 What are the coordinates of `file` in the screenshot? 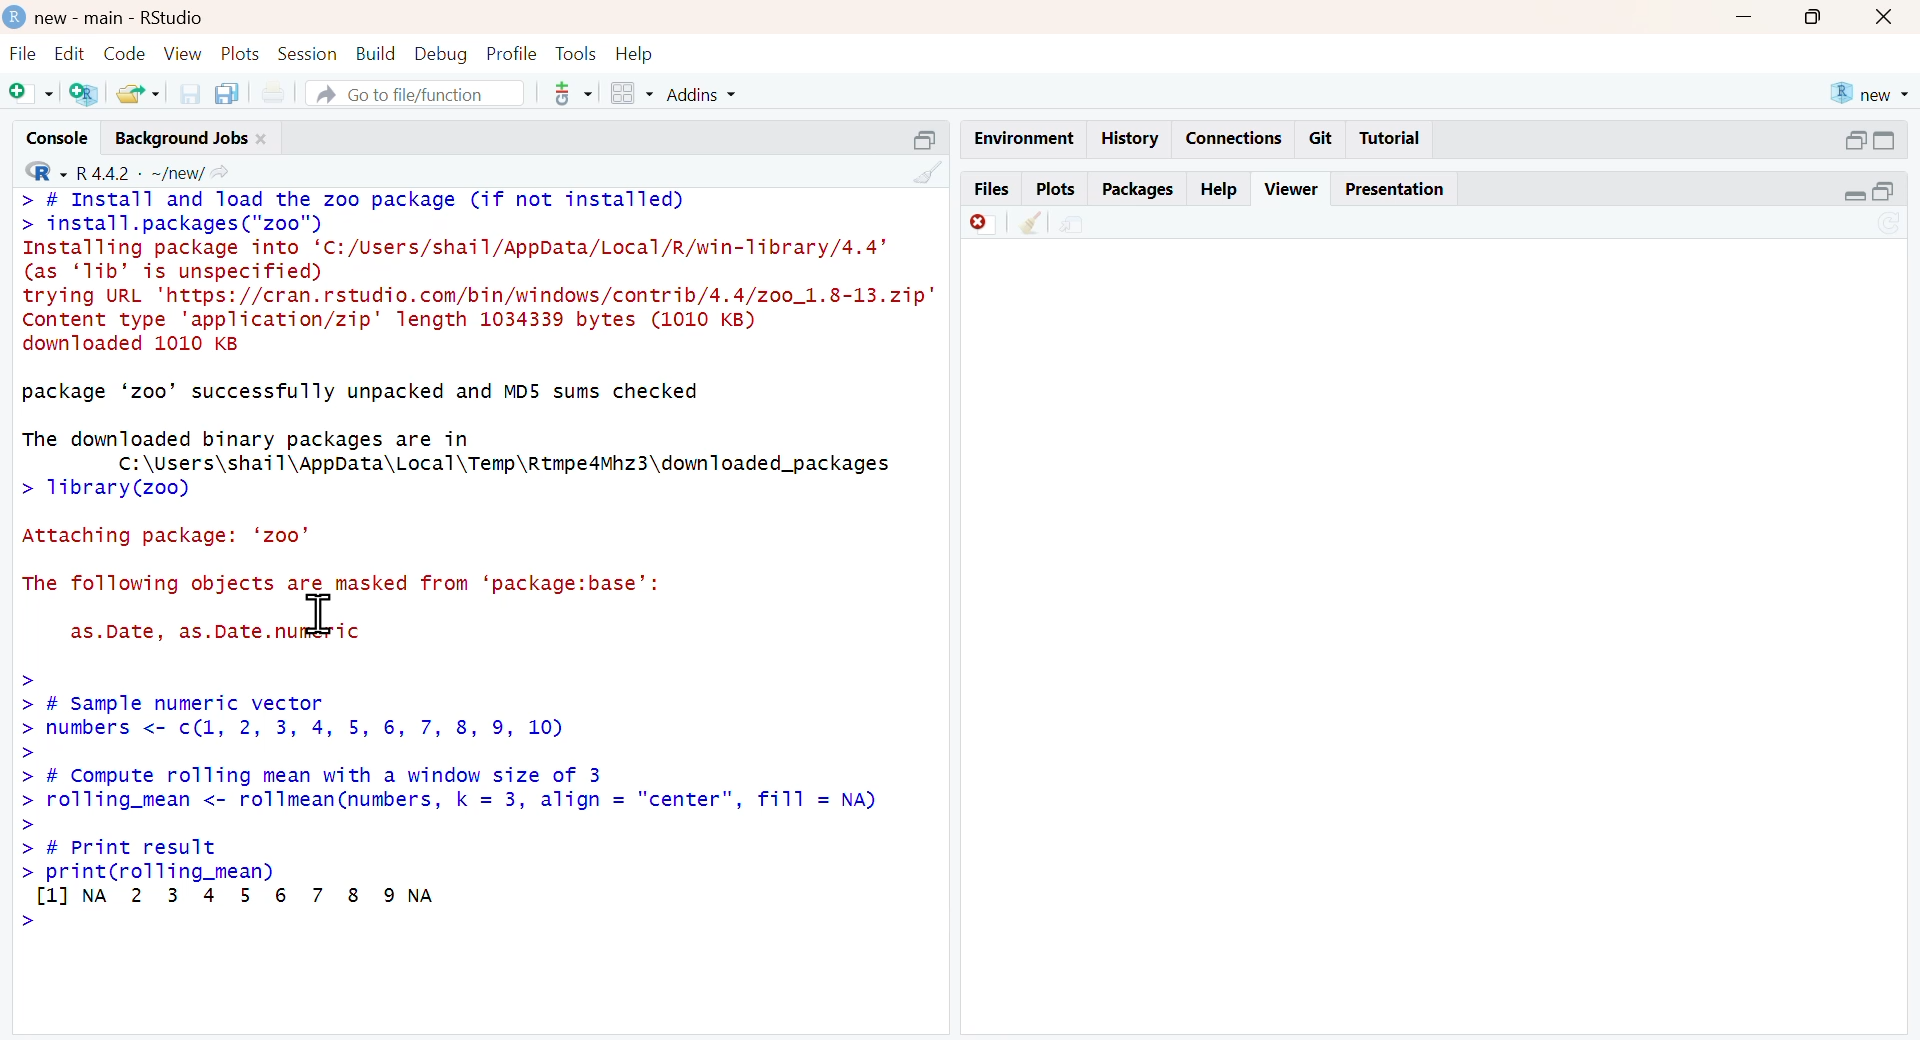 It's located at (23, 53).